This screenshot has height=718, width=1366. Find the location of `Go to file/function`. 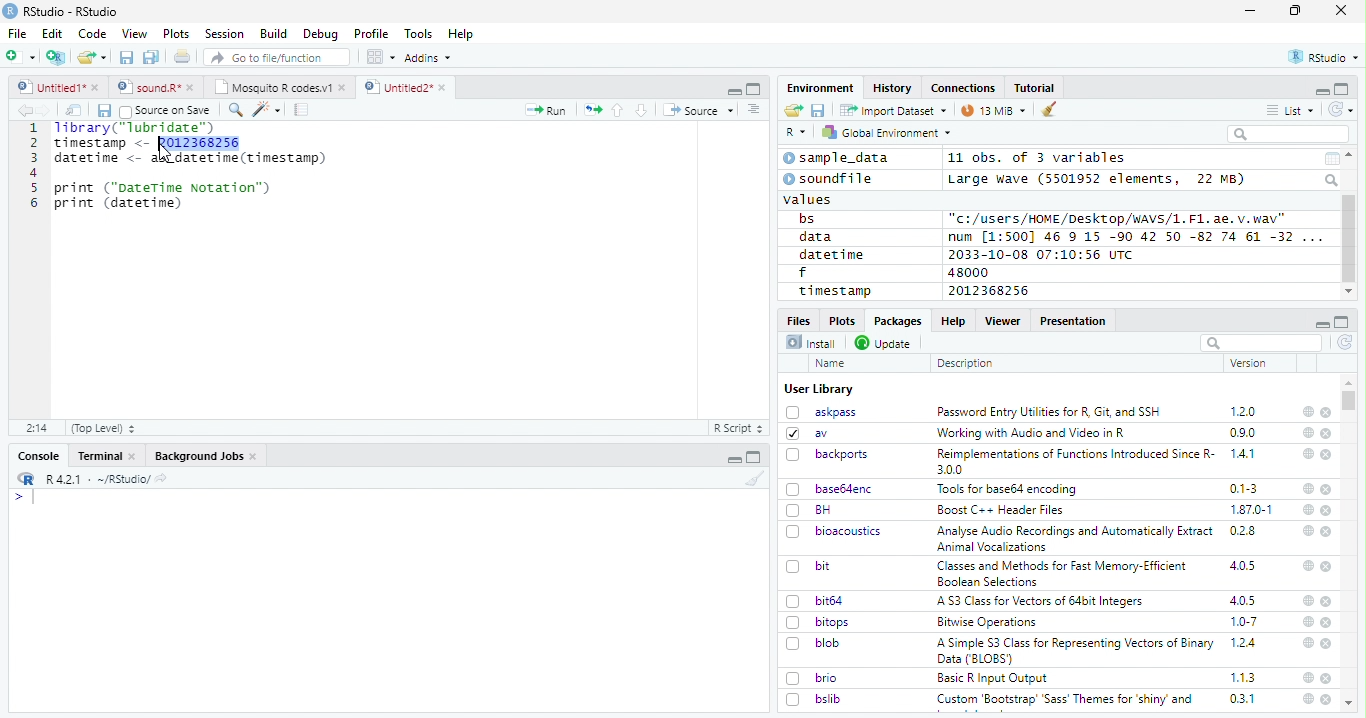

Go to file/function is located at coordinates (278, 57).